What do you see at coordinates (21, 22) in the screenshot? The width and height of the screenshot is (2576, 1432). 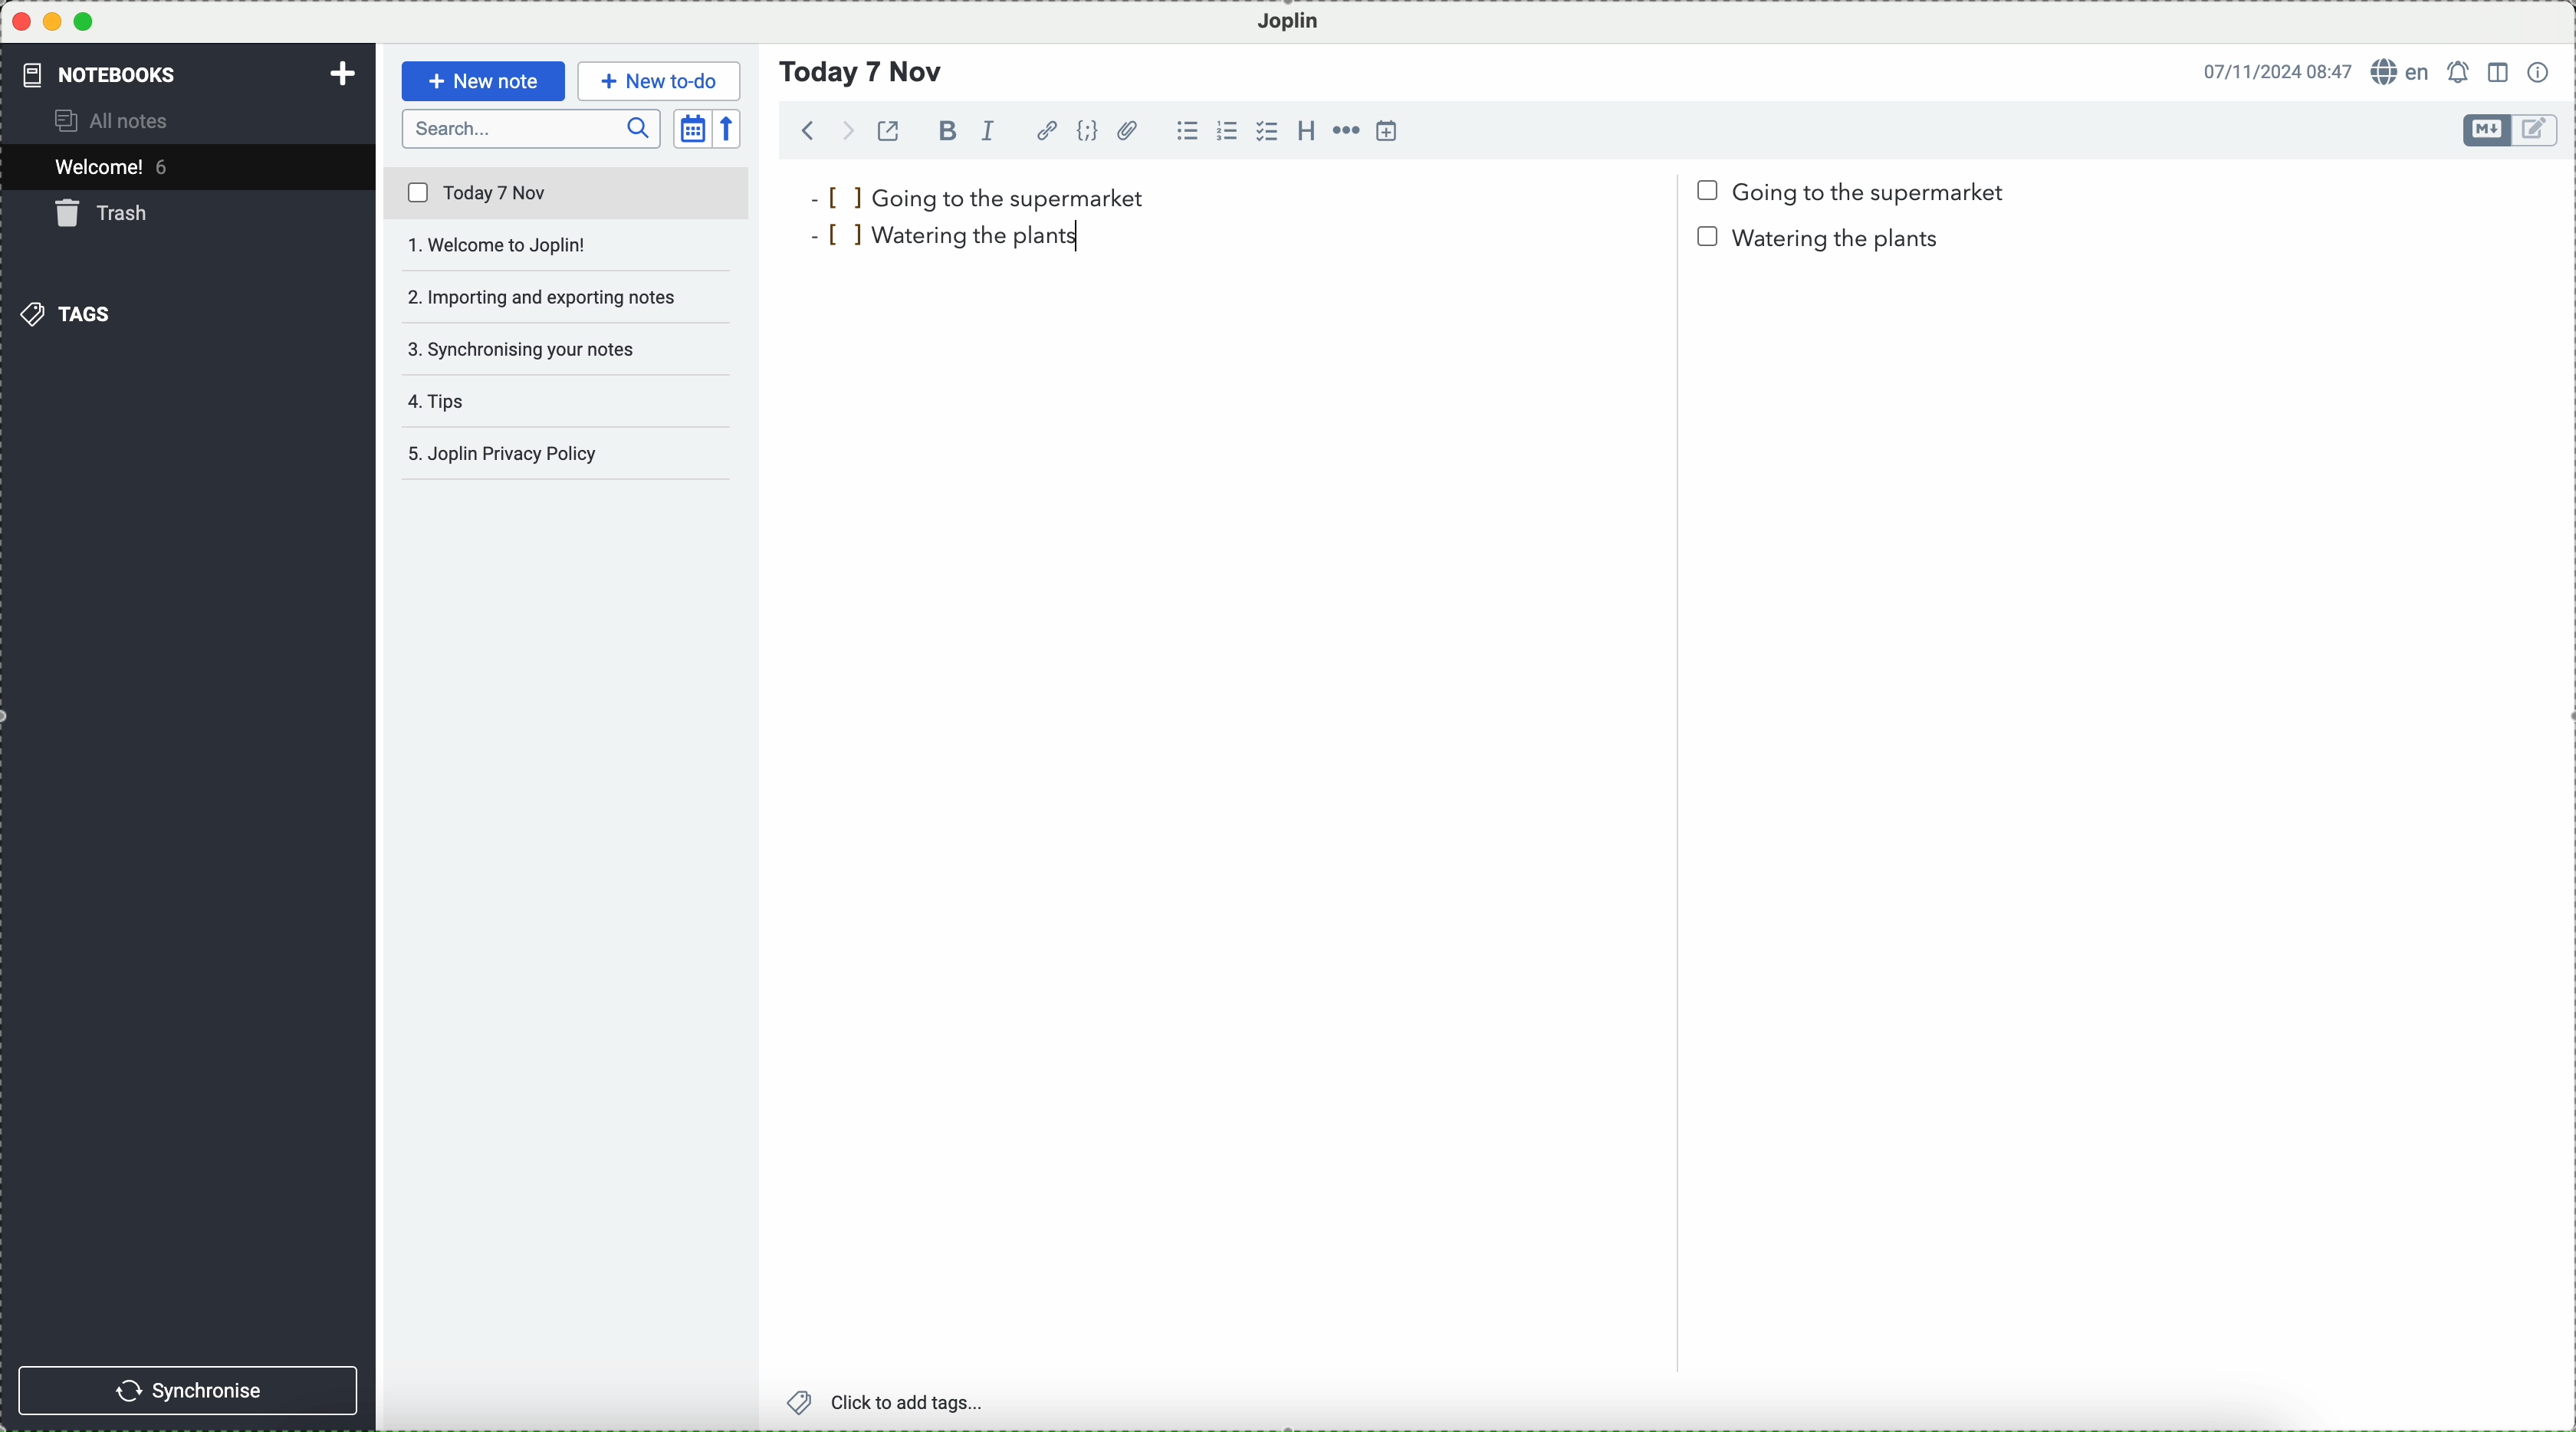 I see `close` at bounding box center [21, 22].